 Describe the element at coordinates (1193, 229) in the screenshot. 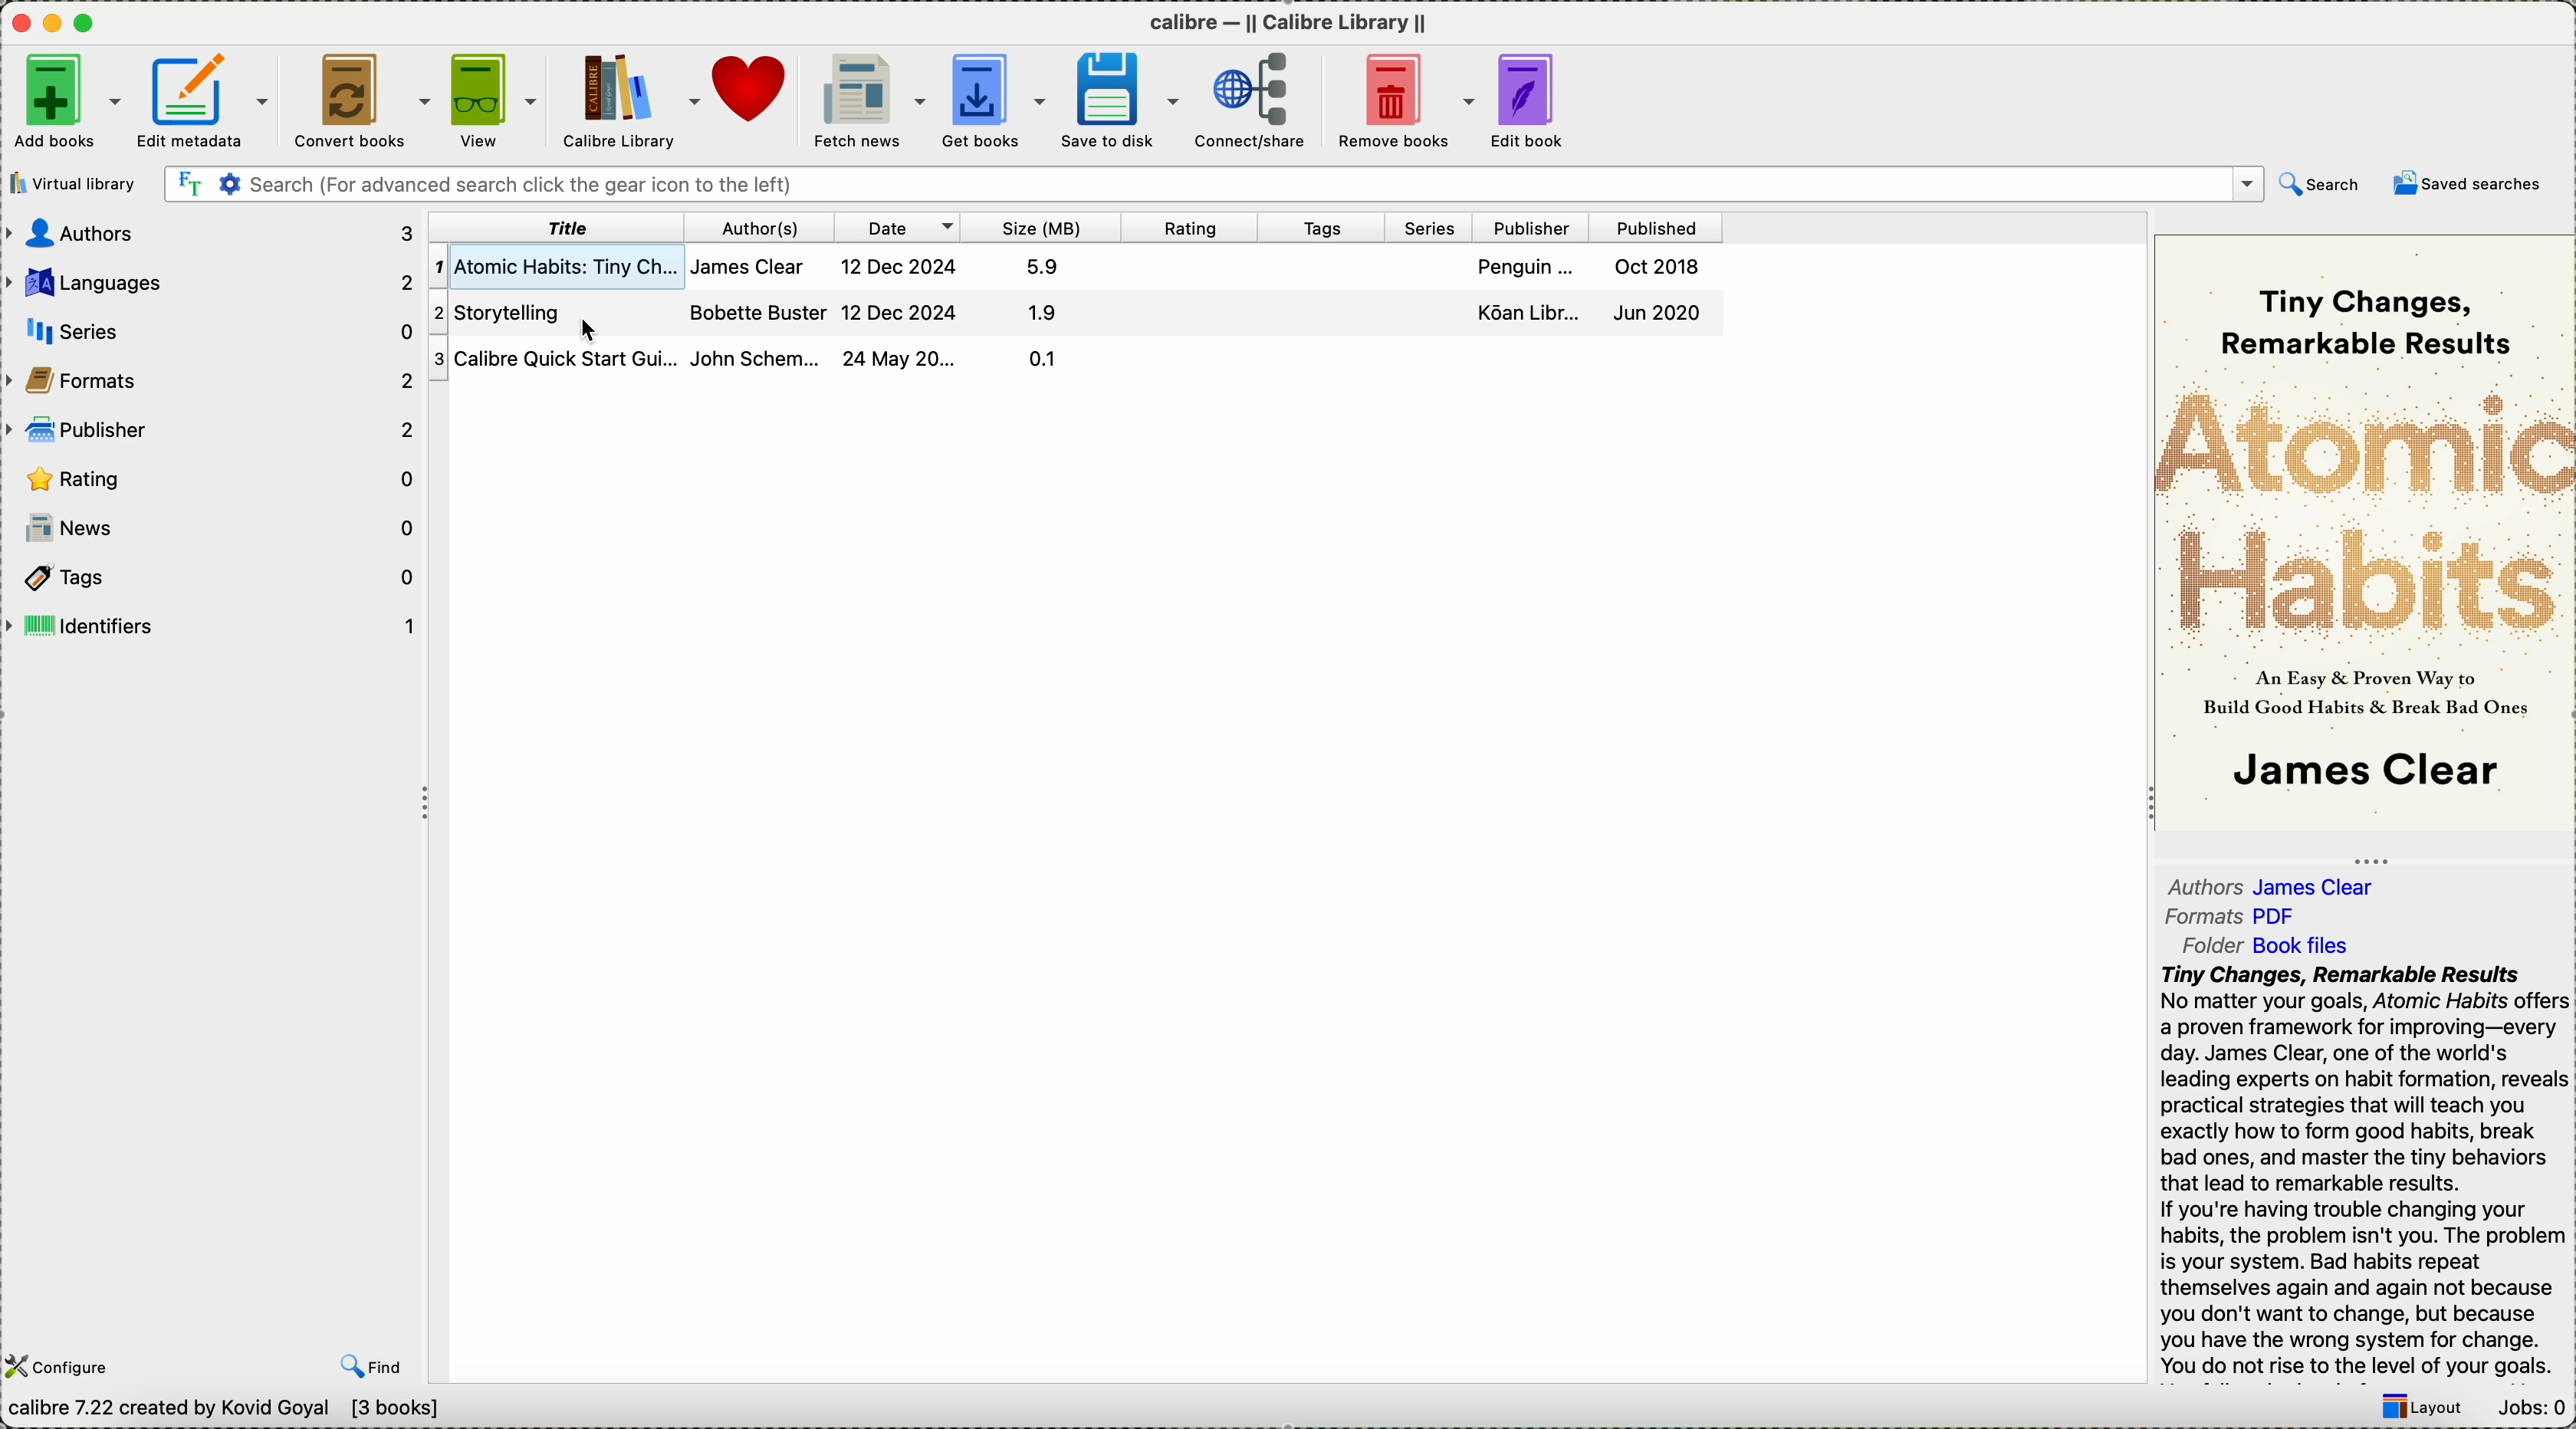

I see `rating` at that location.